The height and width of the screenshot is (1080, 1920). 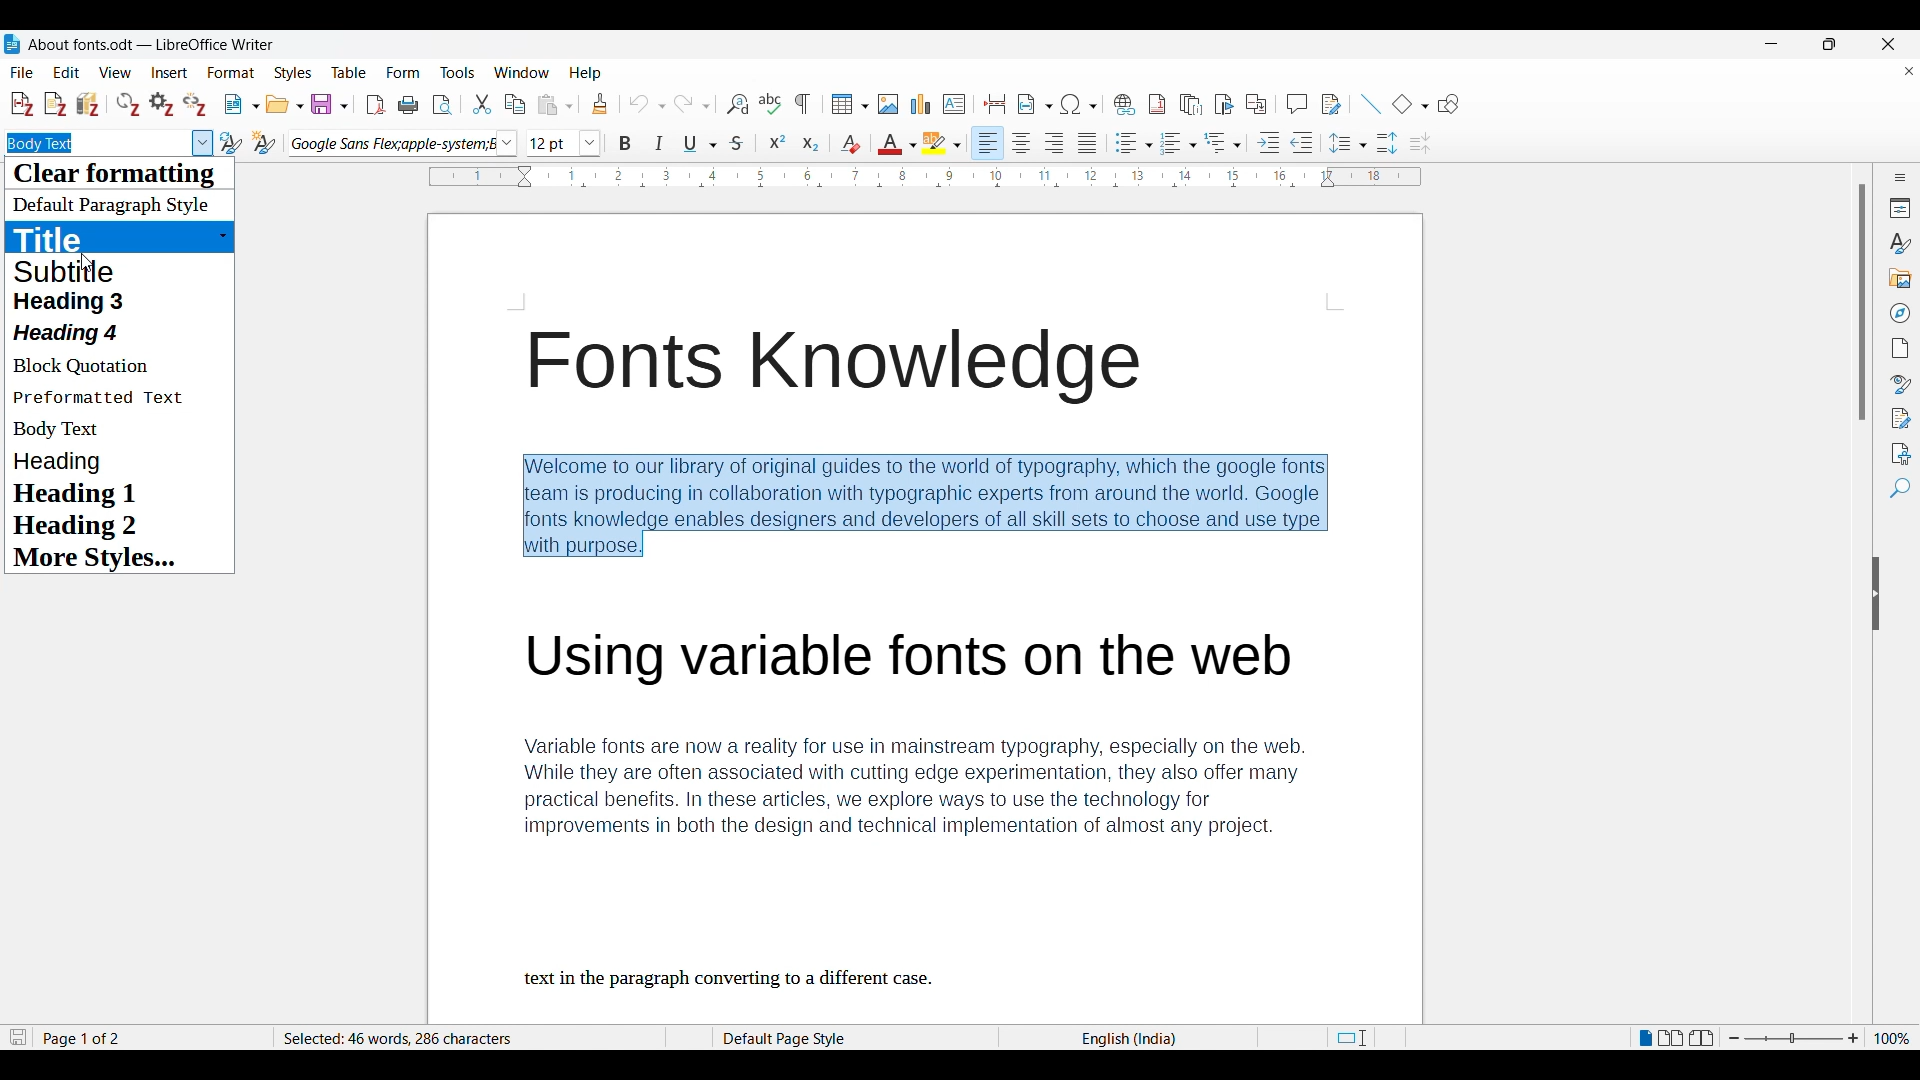 I want to click on Insert endnote, so click(x=1191, y=104).